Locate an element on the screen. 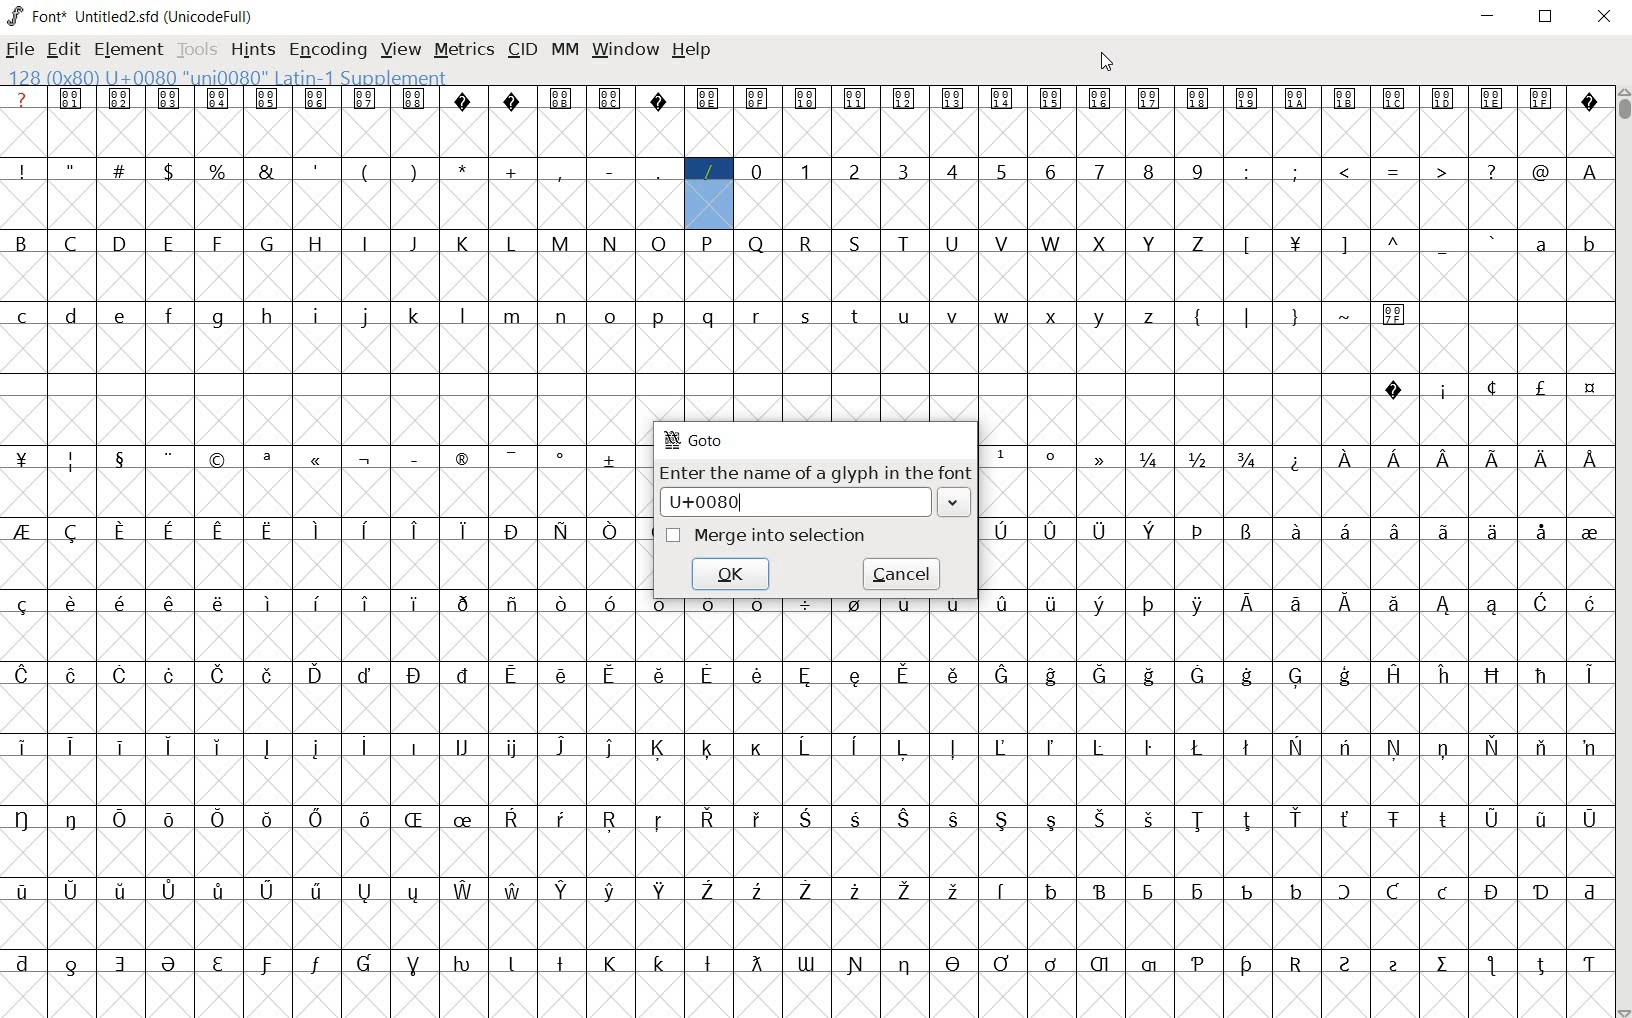 The height and width of the screenshot is (1018, 1632). glyph is located at coordinates (119, 169).